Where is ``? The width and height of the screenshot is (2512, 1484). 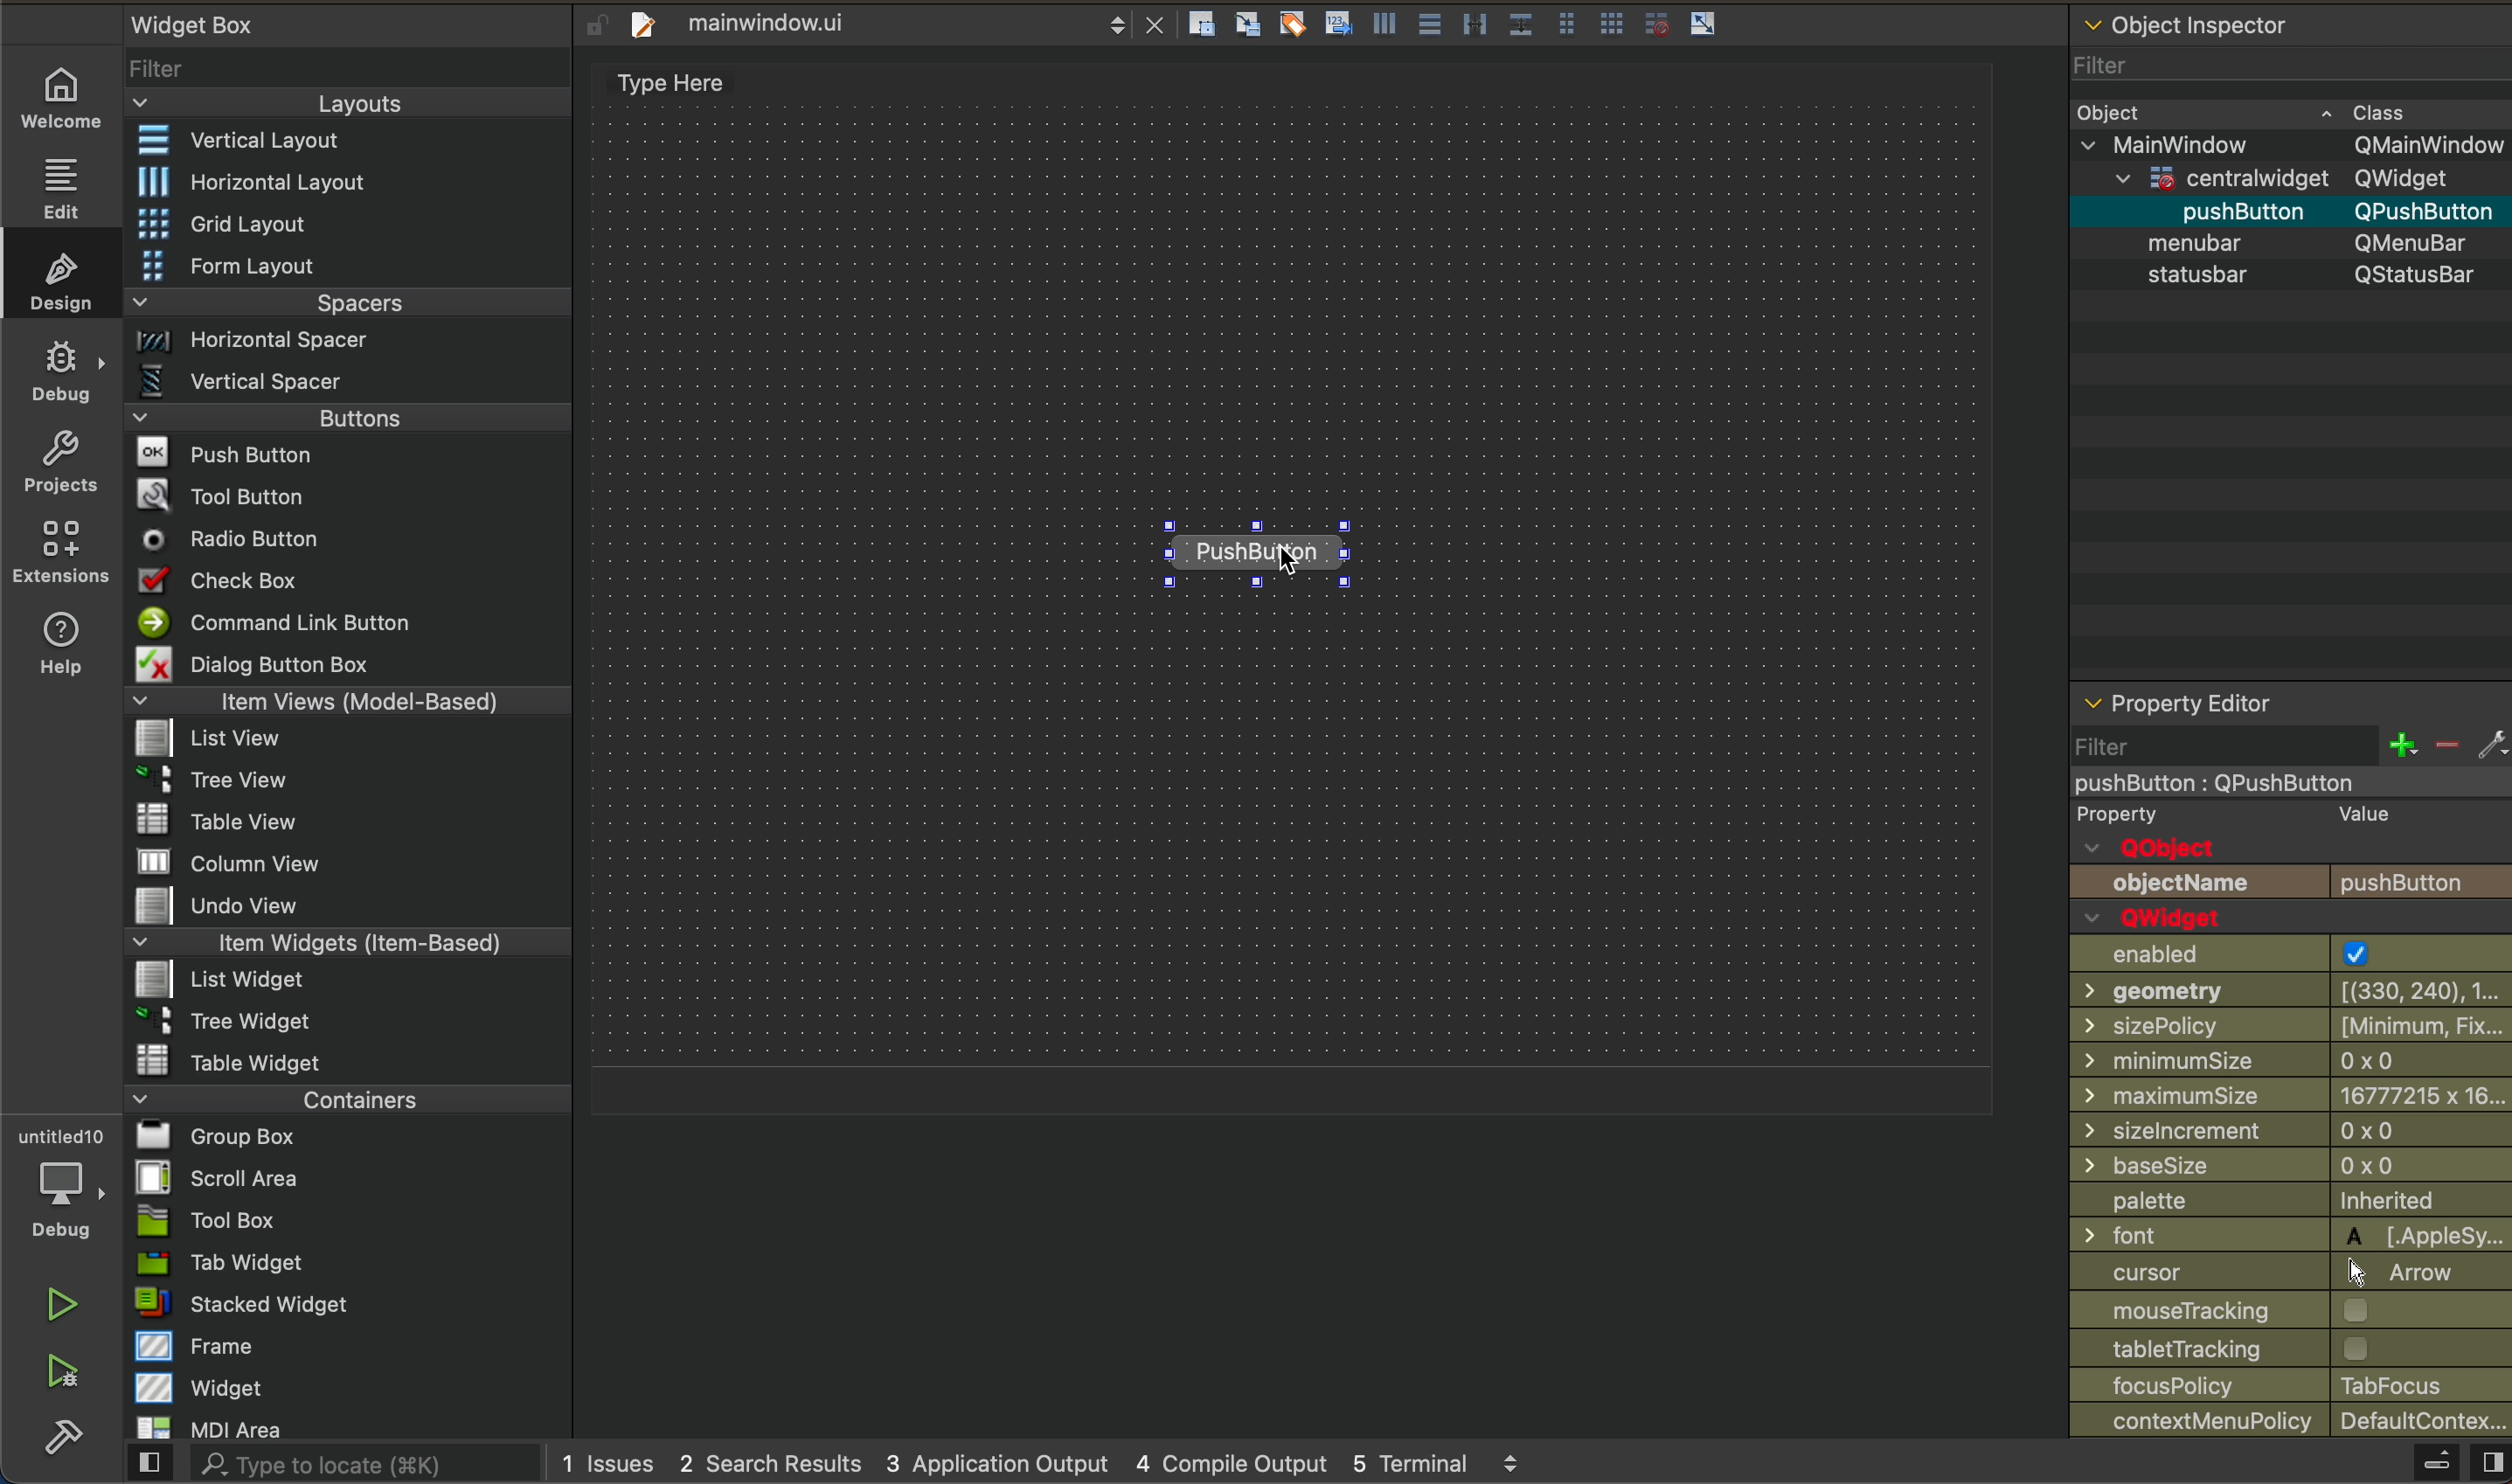
 is located at coordinates (1062, 1466).